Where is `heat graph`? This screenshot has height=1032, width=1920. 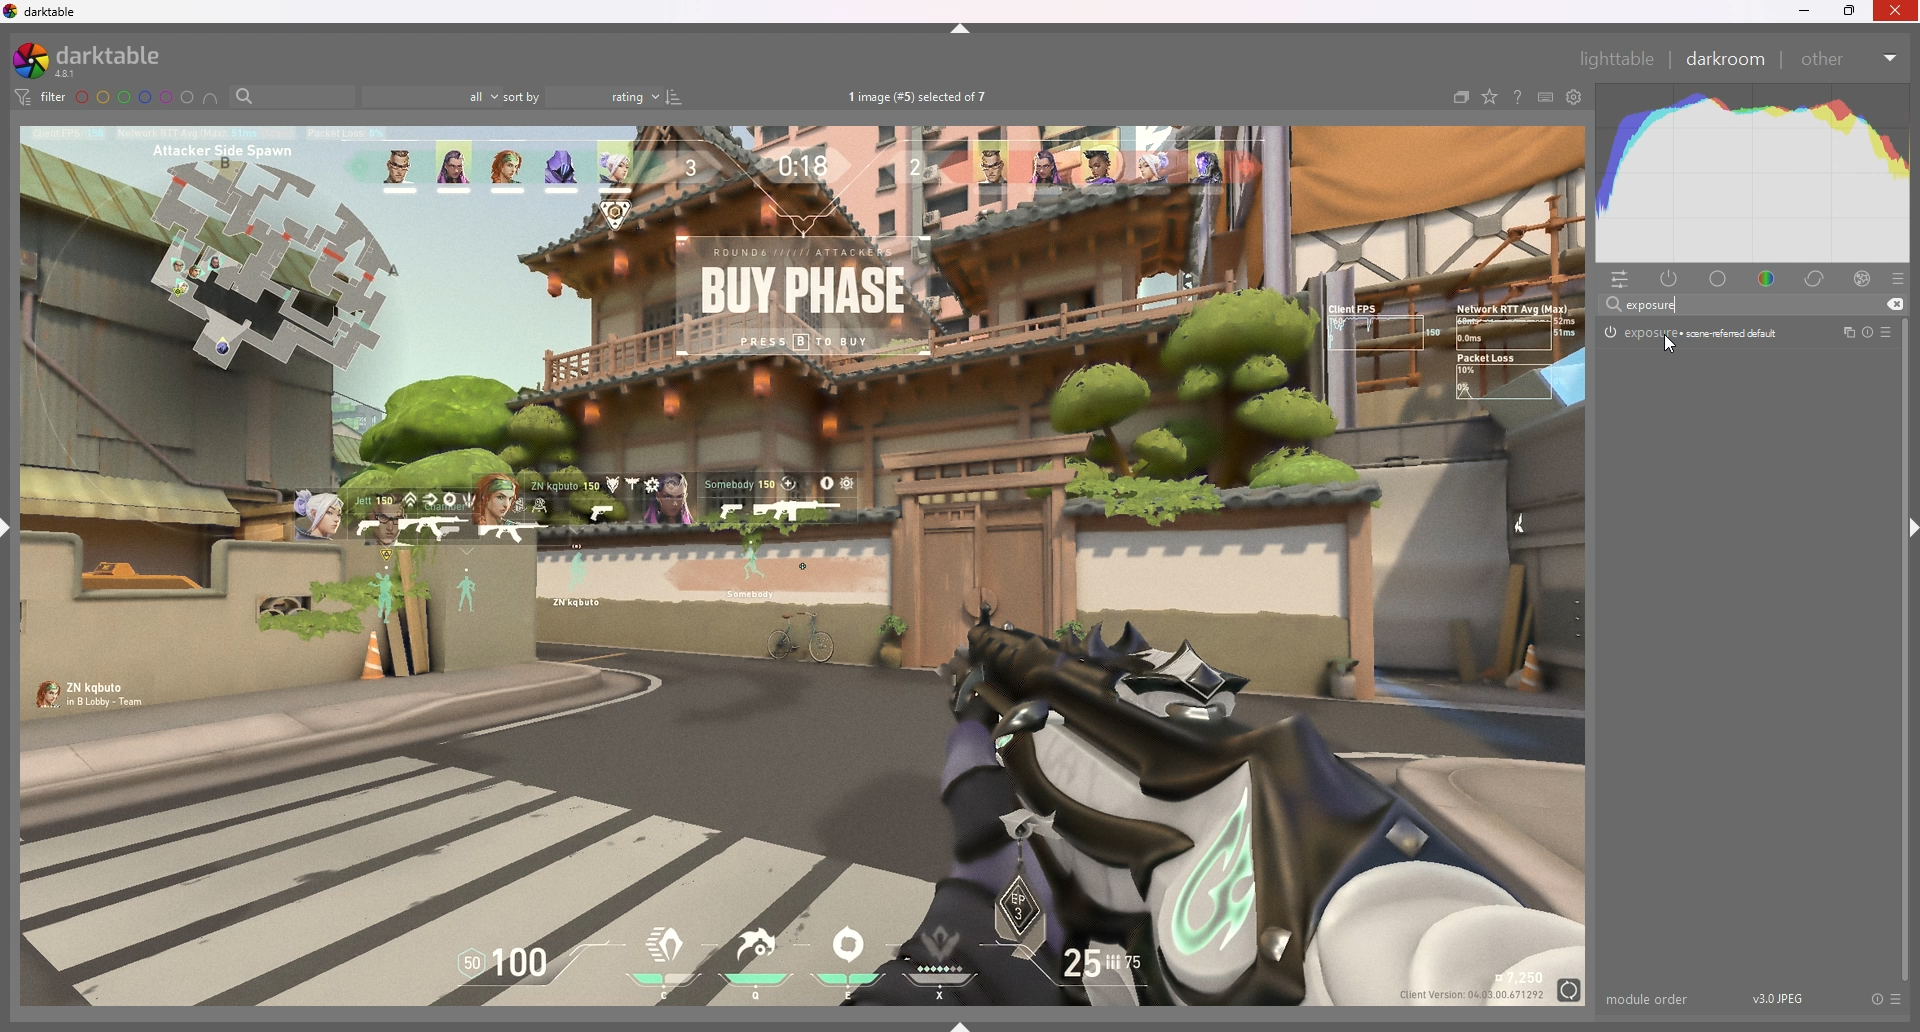
heat graph is located at coordinates (1751, 174).